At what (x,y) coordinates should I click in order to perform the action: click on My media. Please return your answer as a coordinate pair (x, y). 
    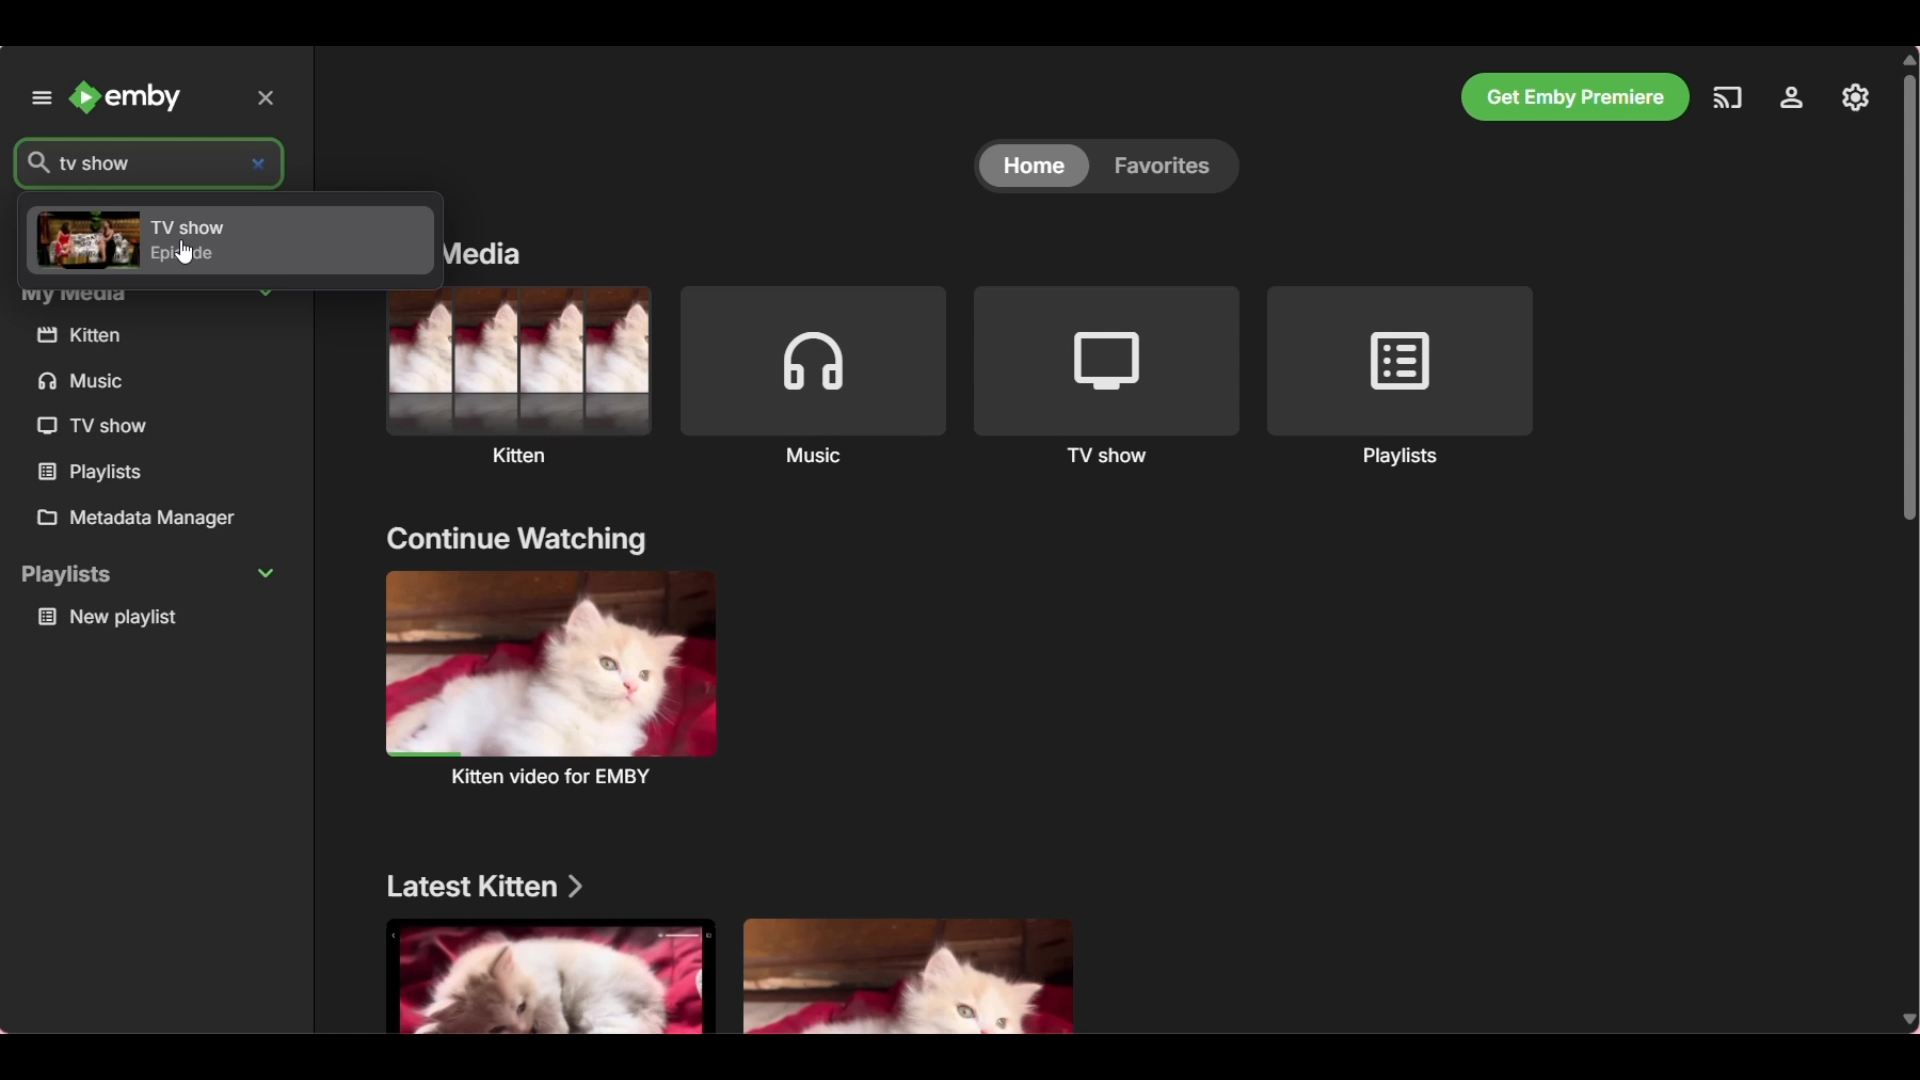
    Looking at the image, I should click on (482, 253).